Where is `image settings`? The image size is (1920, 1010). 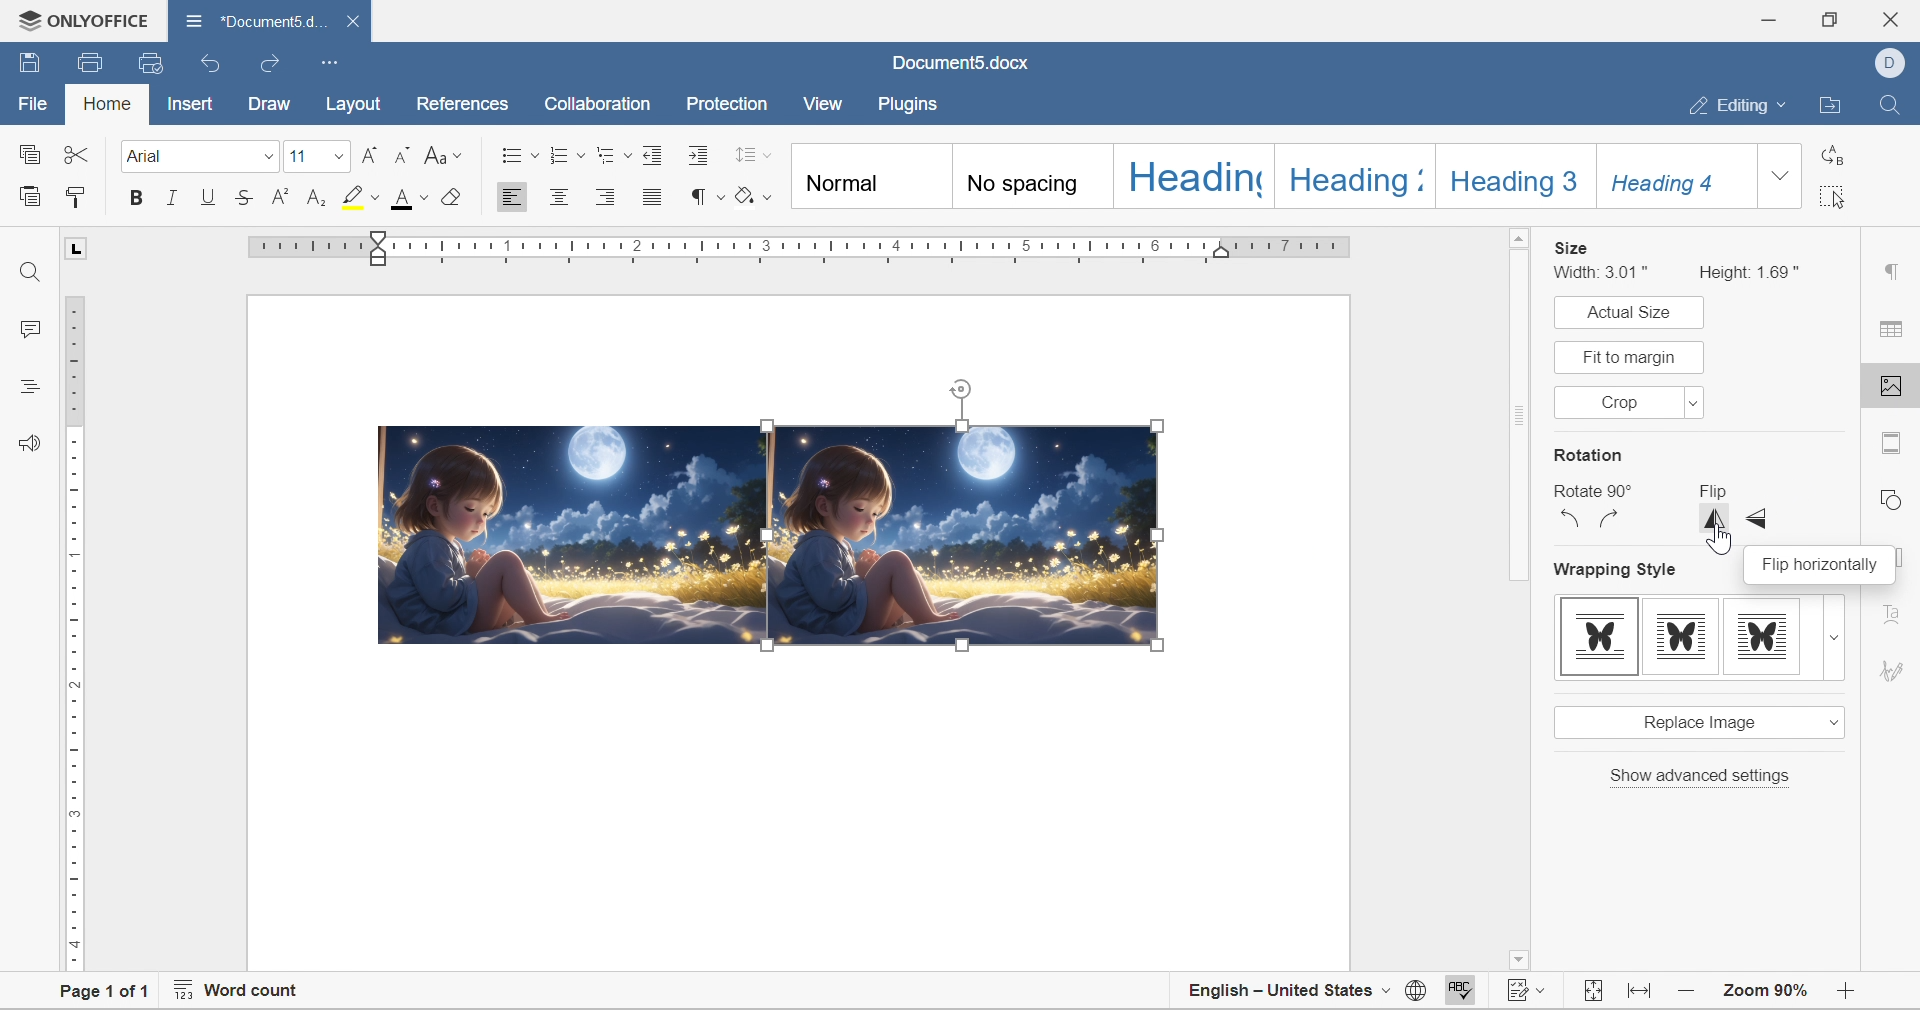 image settings is located at coordinates (1894, 386).